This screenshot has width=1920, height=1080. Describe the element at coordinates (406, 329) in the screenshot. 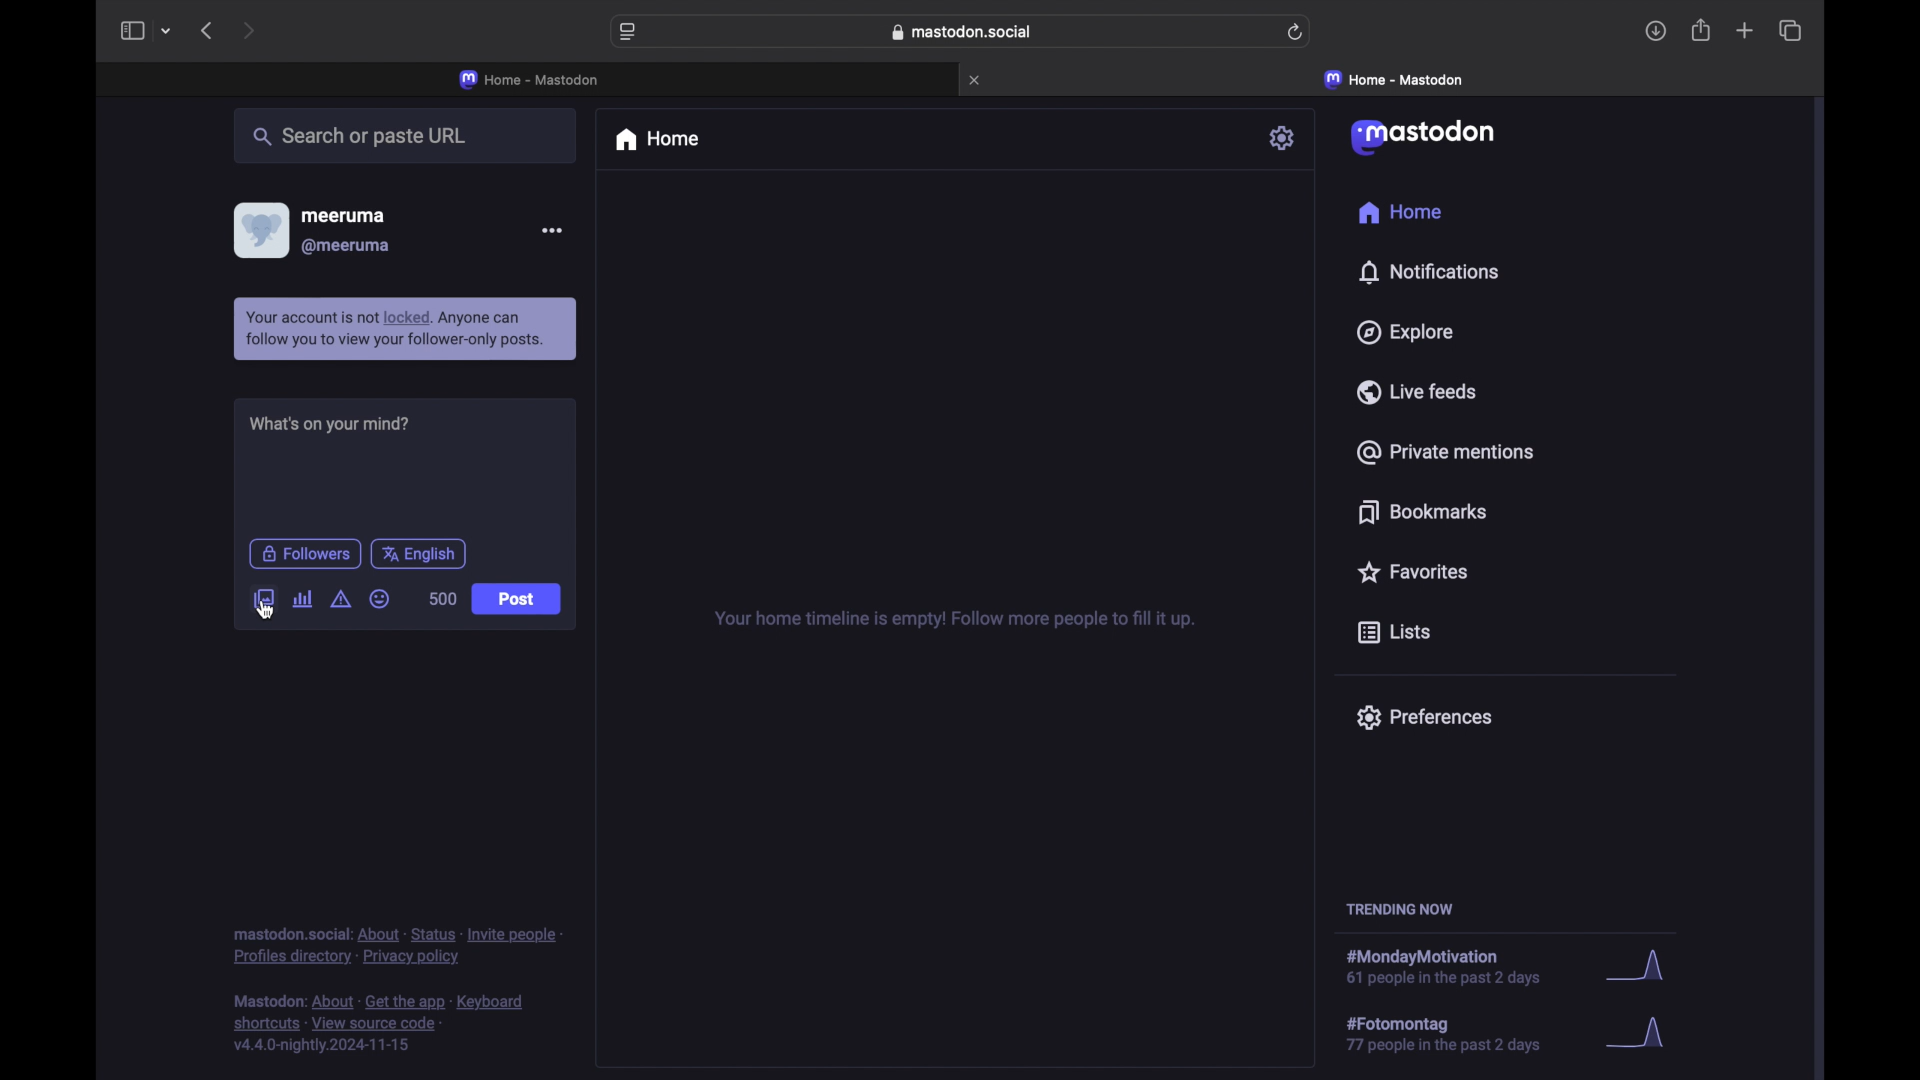

I see `notification` at that location.